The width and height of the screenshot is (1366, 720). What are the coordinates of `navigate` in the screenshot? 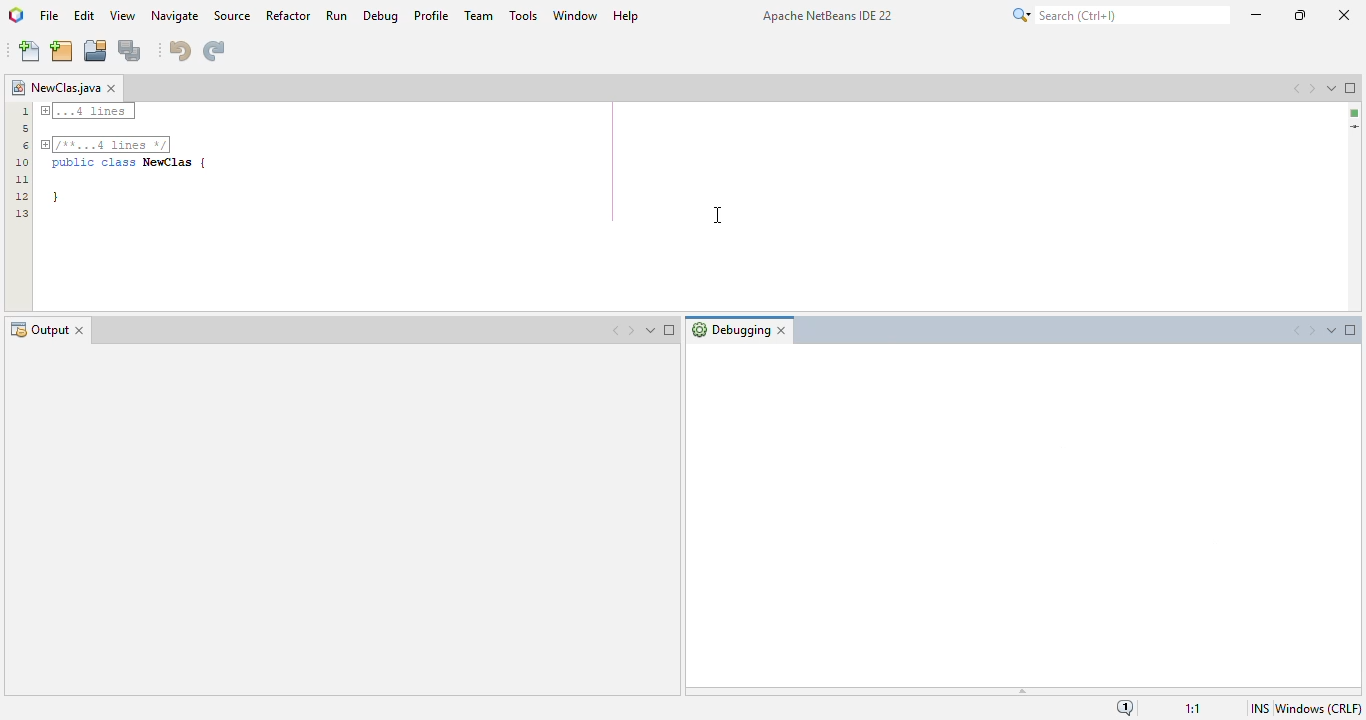 It's located at (176, 16).